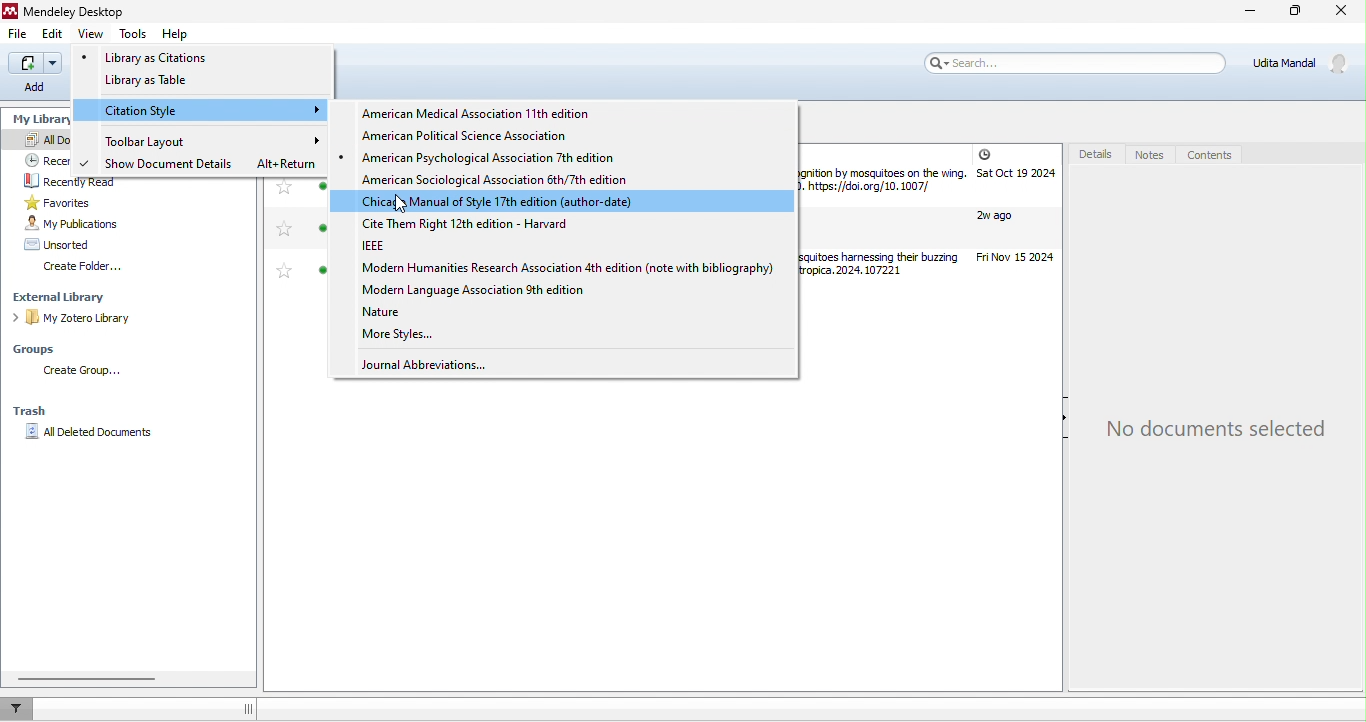 The height and width of the screenshot is (722, 1366). Describe the element at coordinates (41, 160) in the screenshot. I see `recently added` at that location.